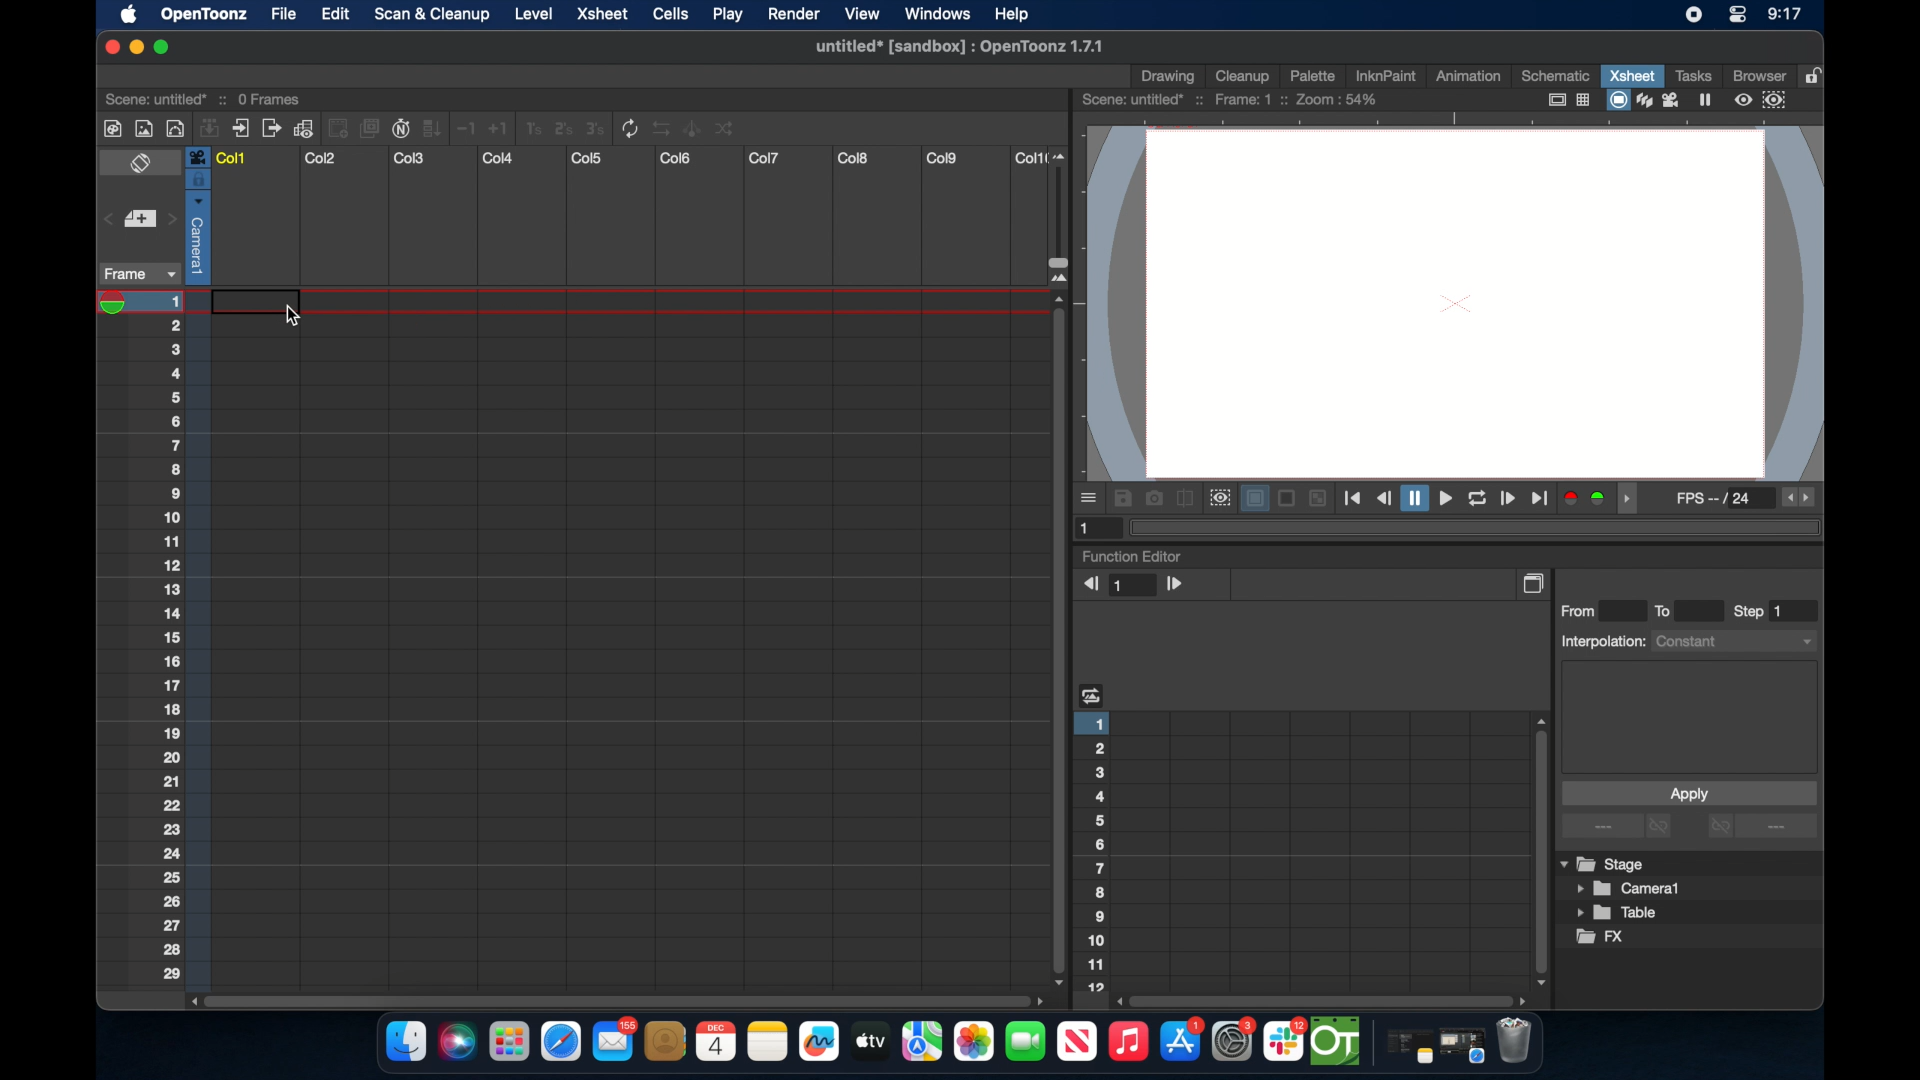 The width and height of the screenshot is (1920, 1080). I want to click on safari, so click(1463, 1046).